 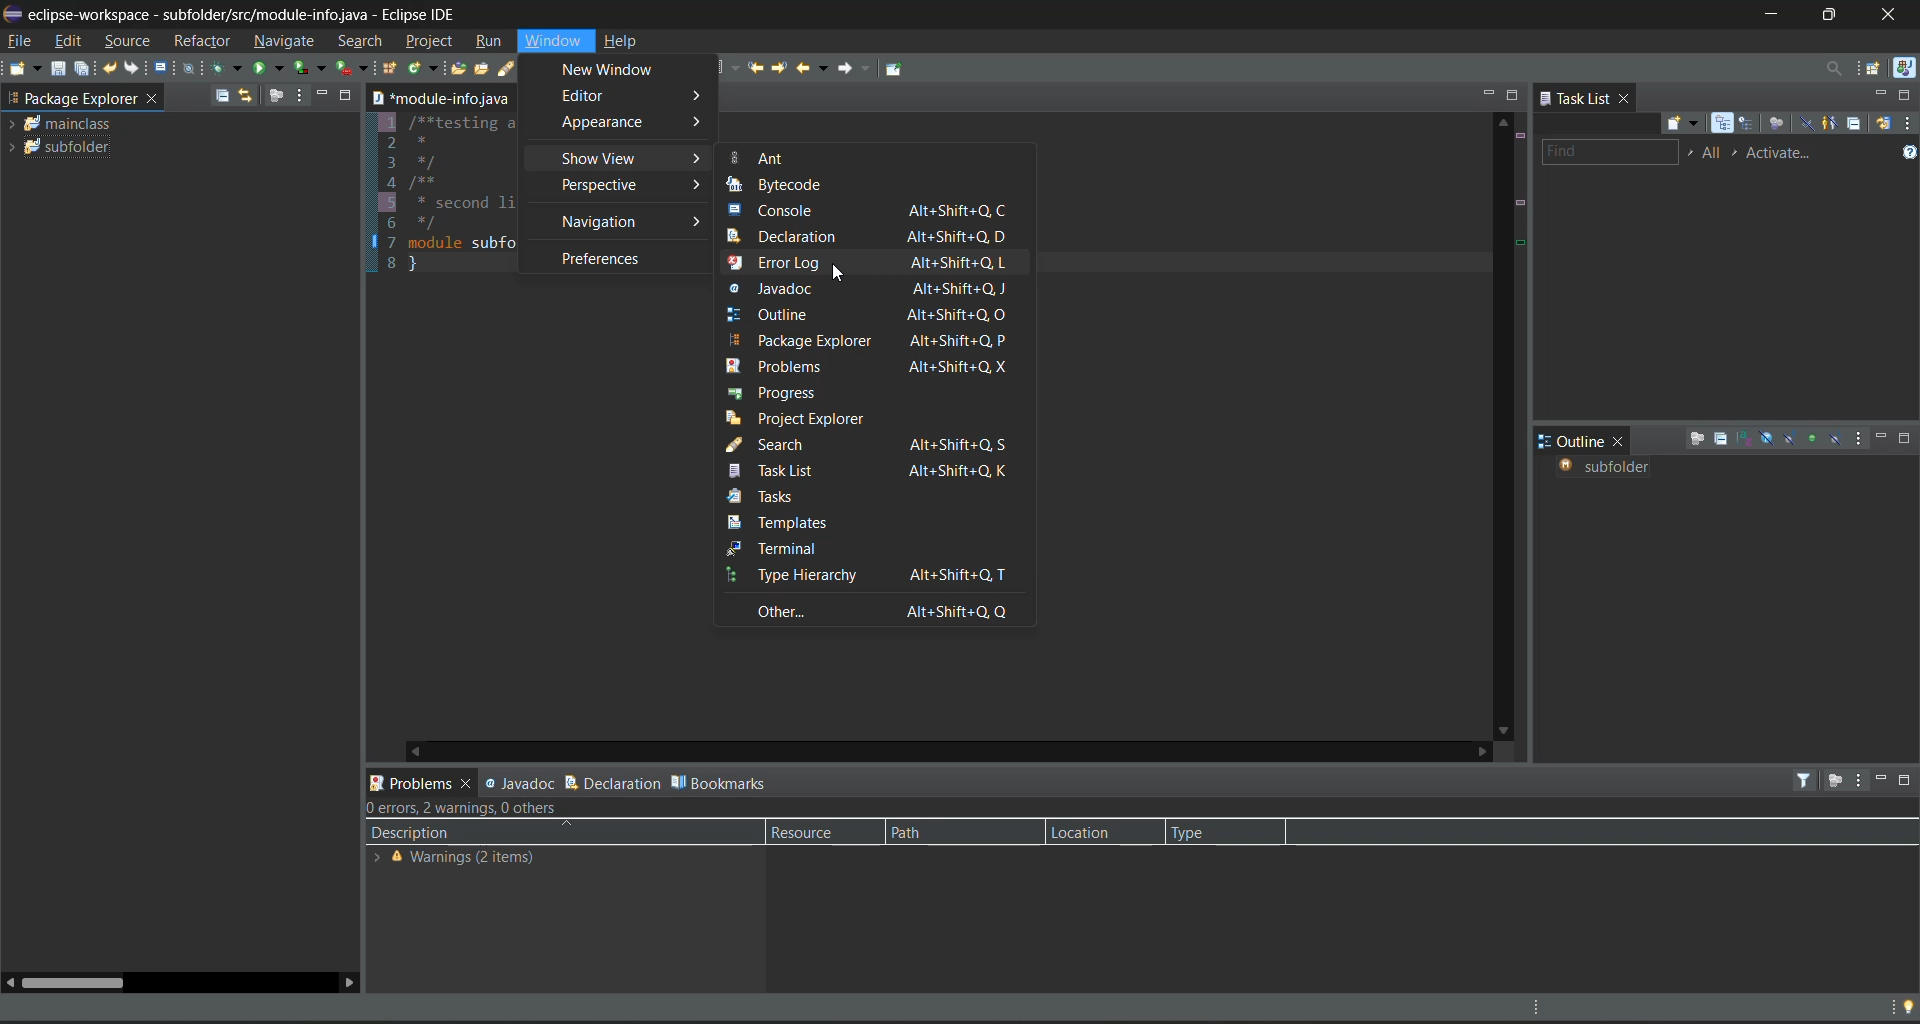 What do you see at coordinates (70, 123) in the screenshot?
I see `mainclass` at bounding box center [70, 123].